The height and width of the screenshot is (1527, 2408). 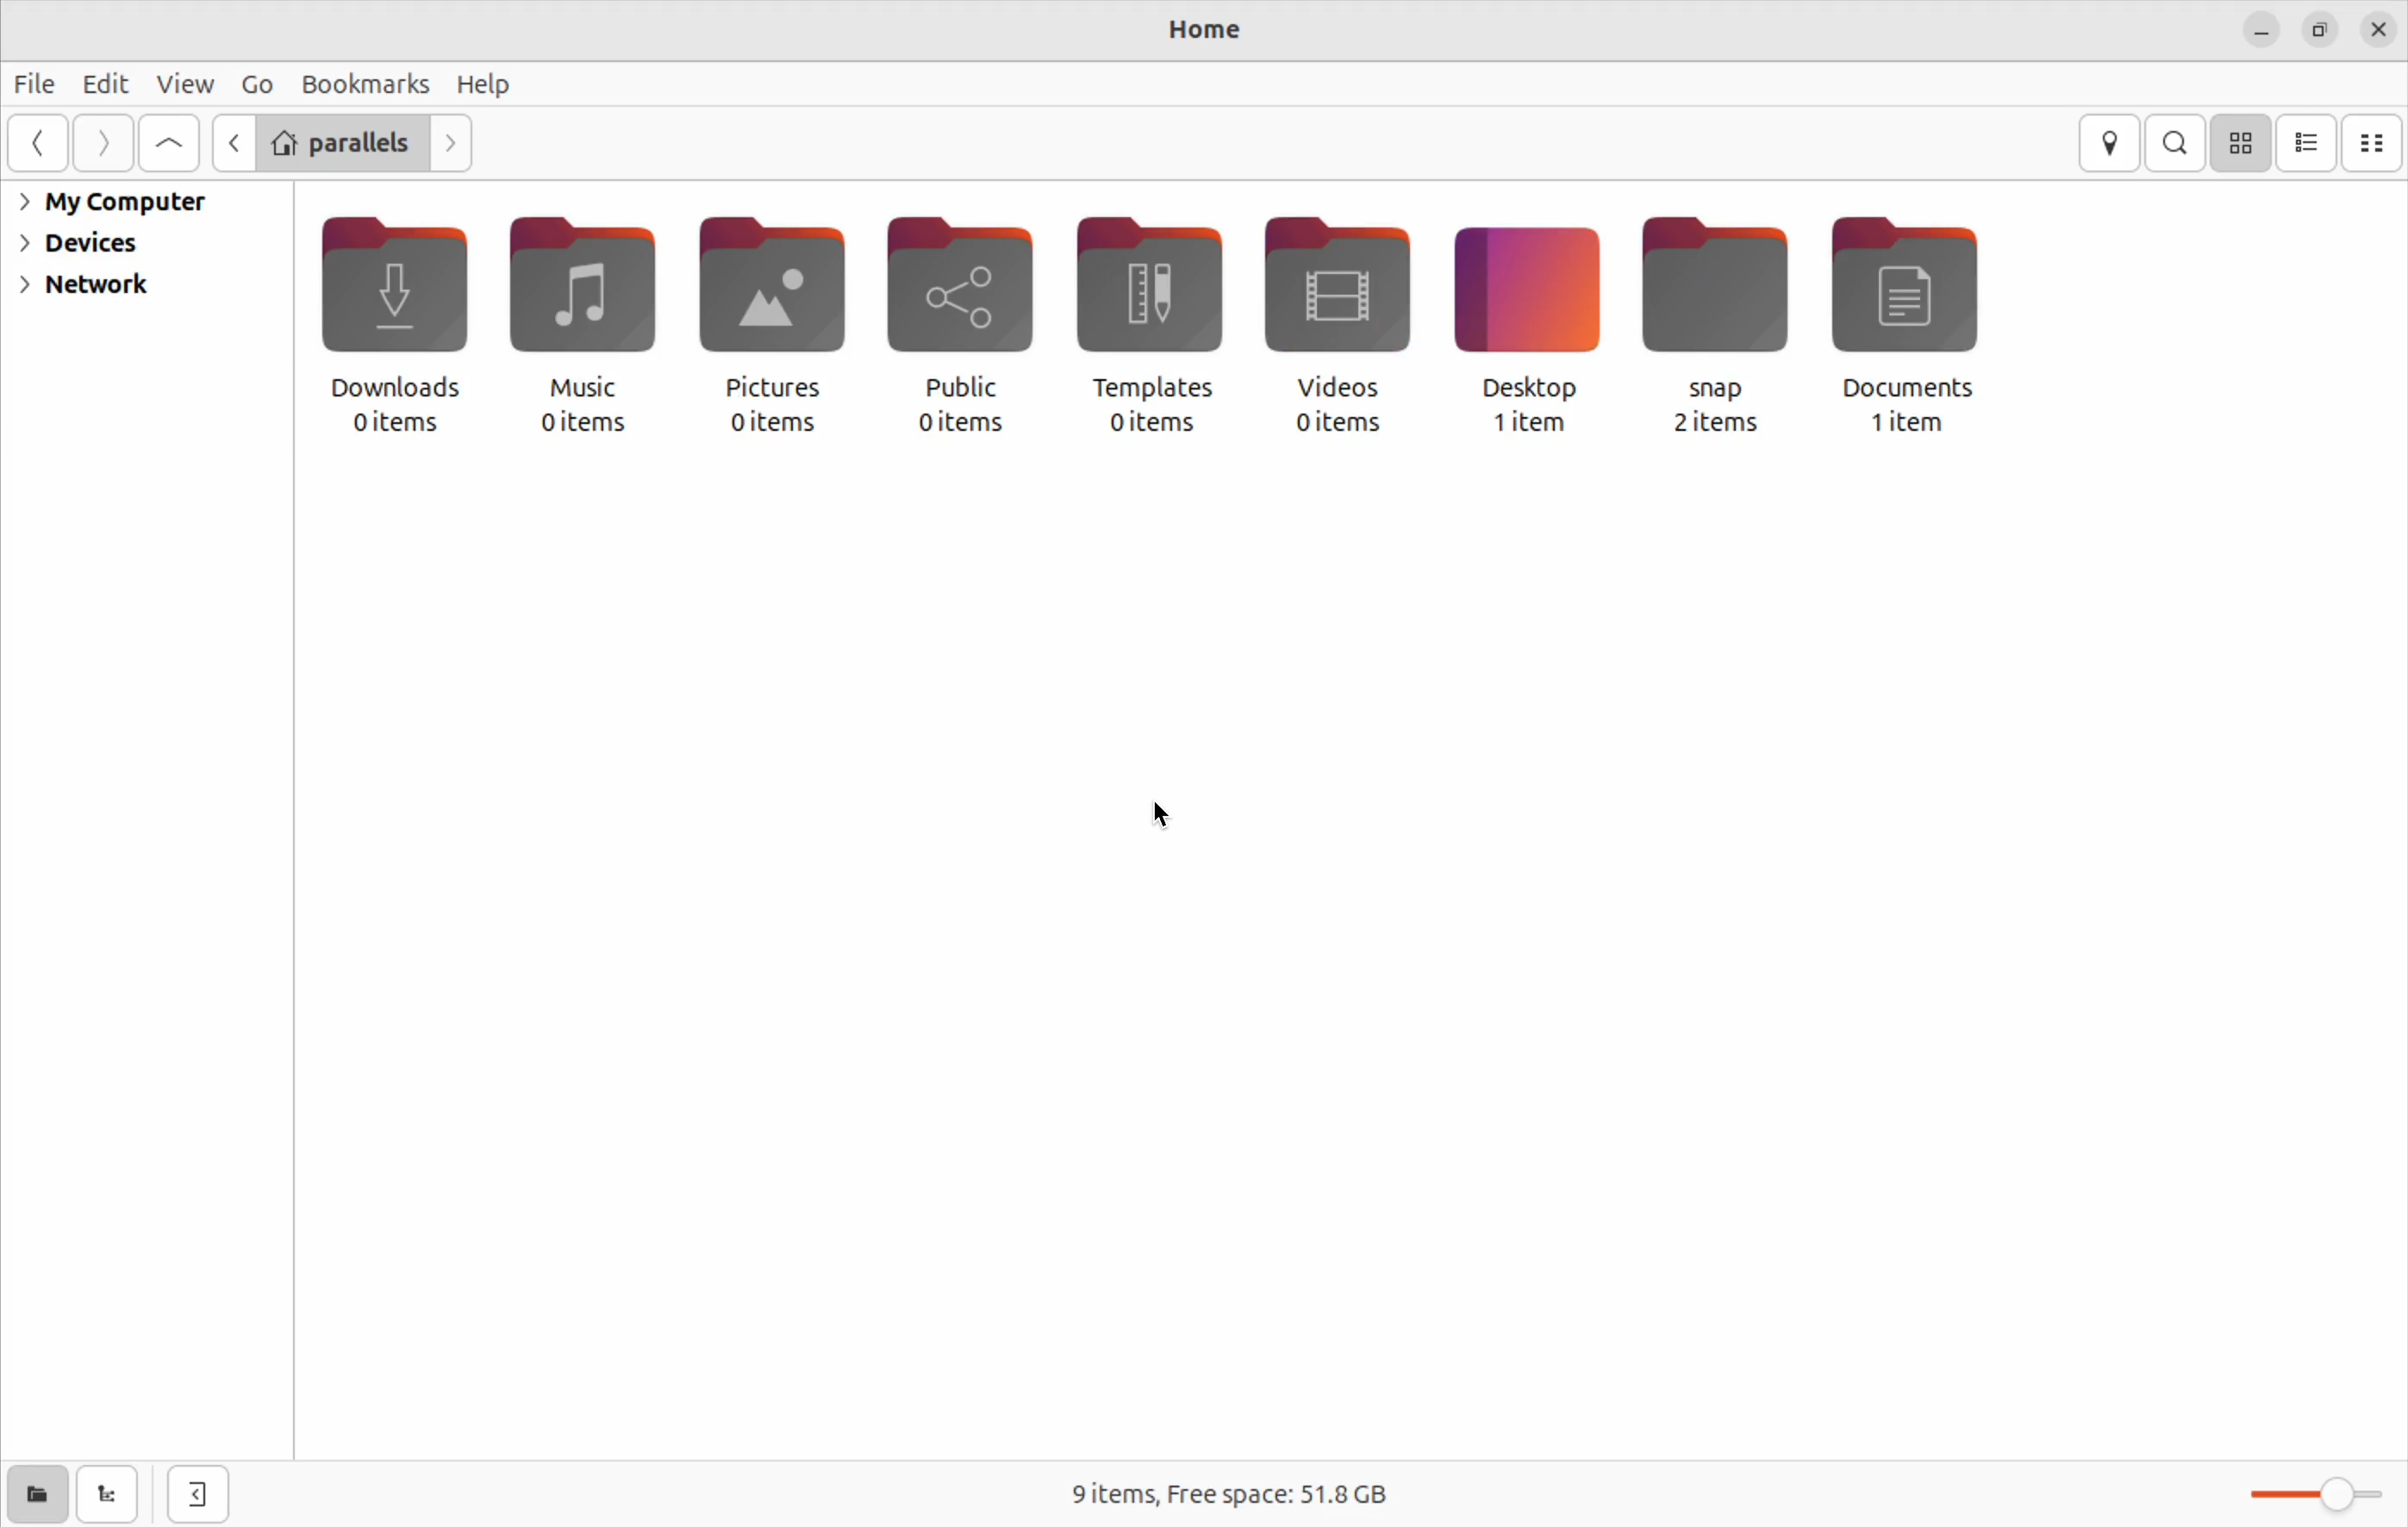 I want to click on cursor, so click(x=1164, y=813).